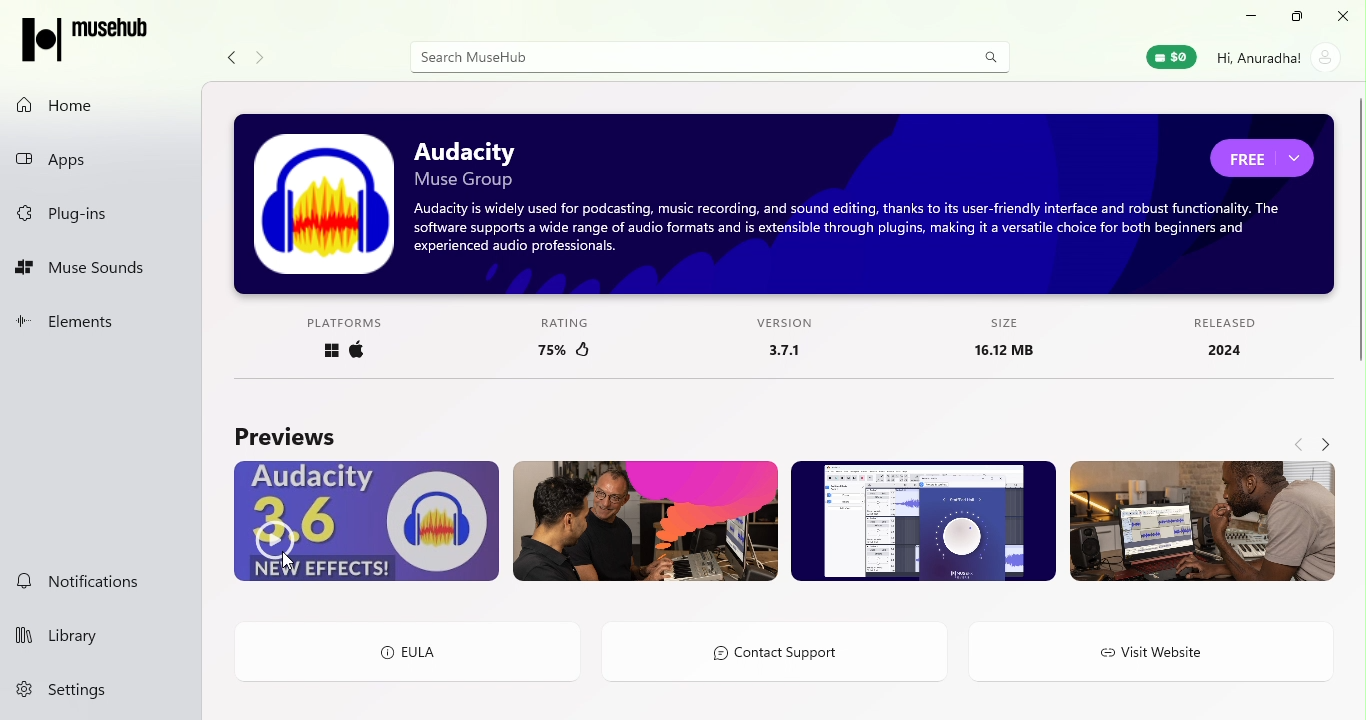 The width and height of the screenshot is (1366, 720). I want to click on Musehub icon, so click(86, 42).